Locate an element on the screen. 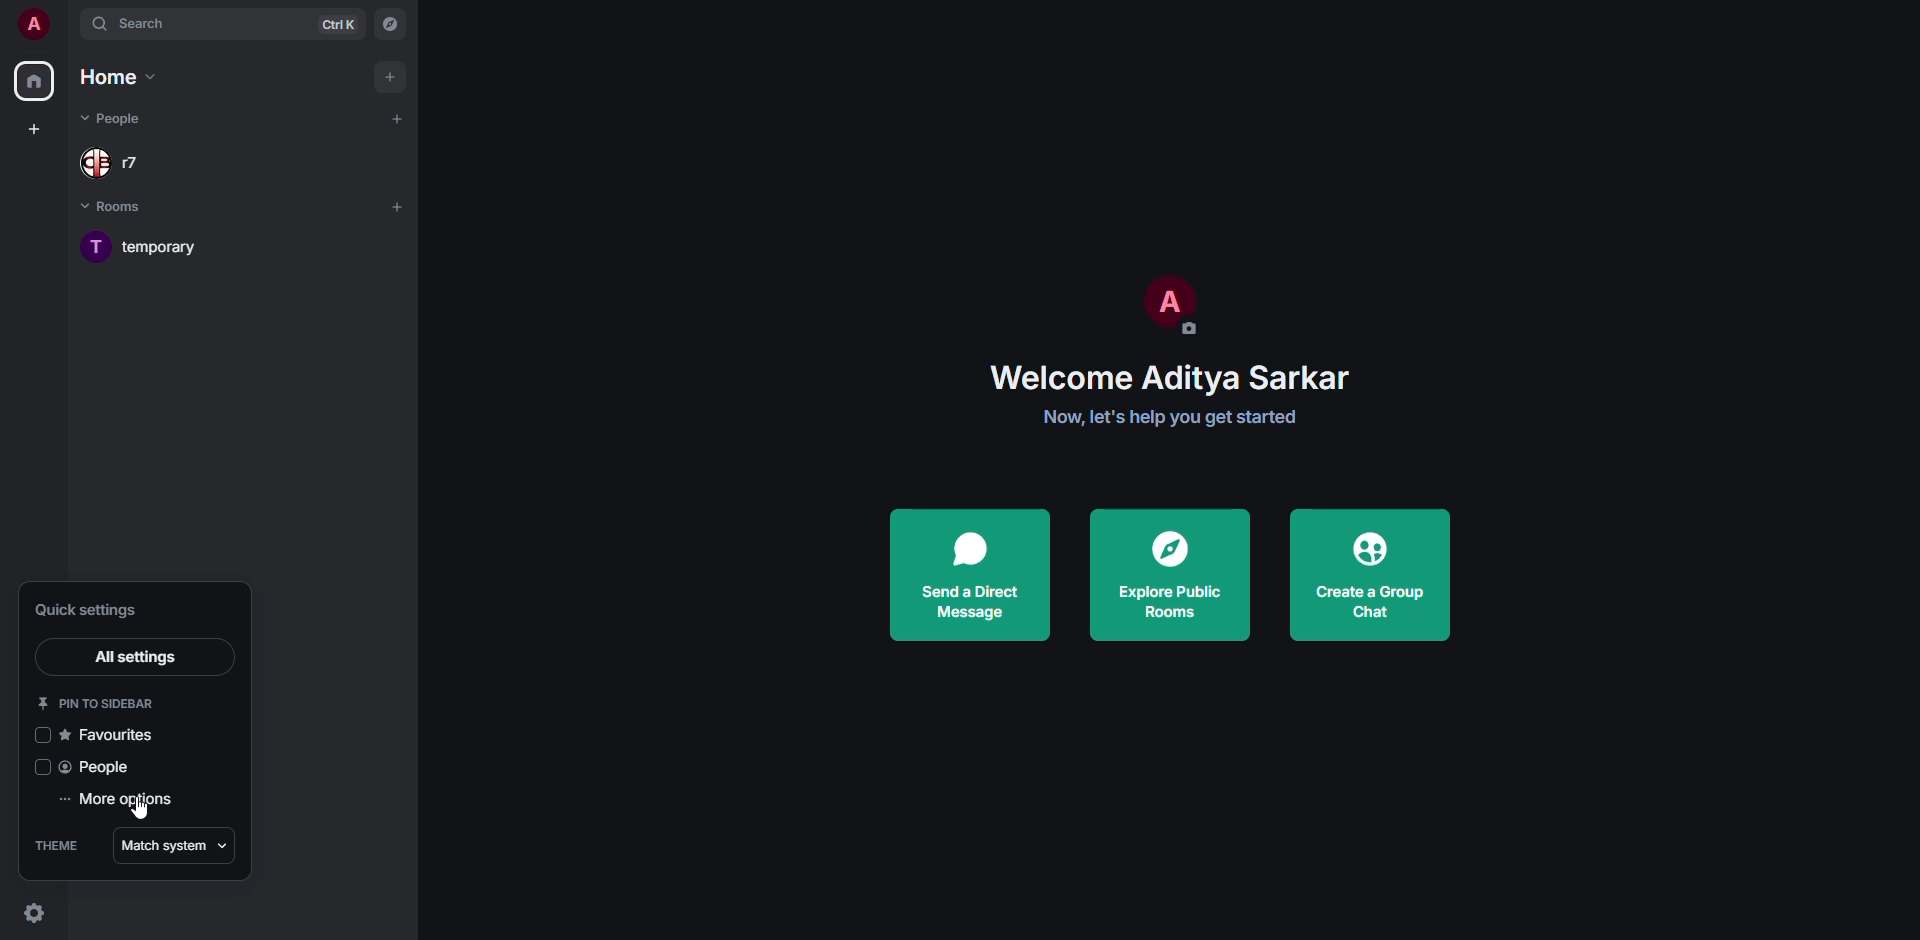  theme is located at coordinates (57, 845).